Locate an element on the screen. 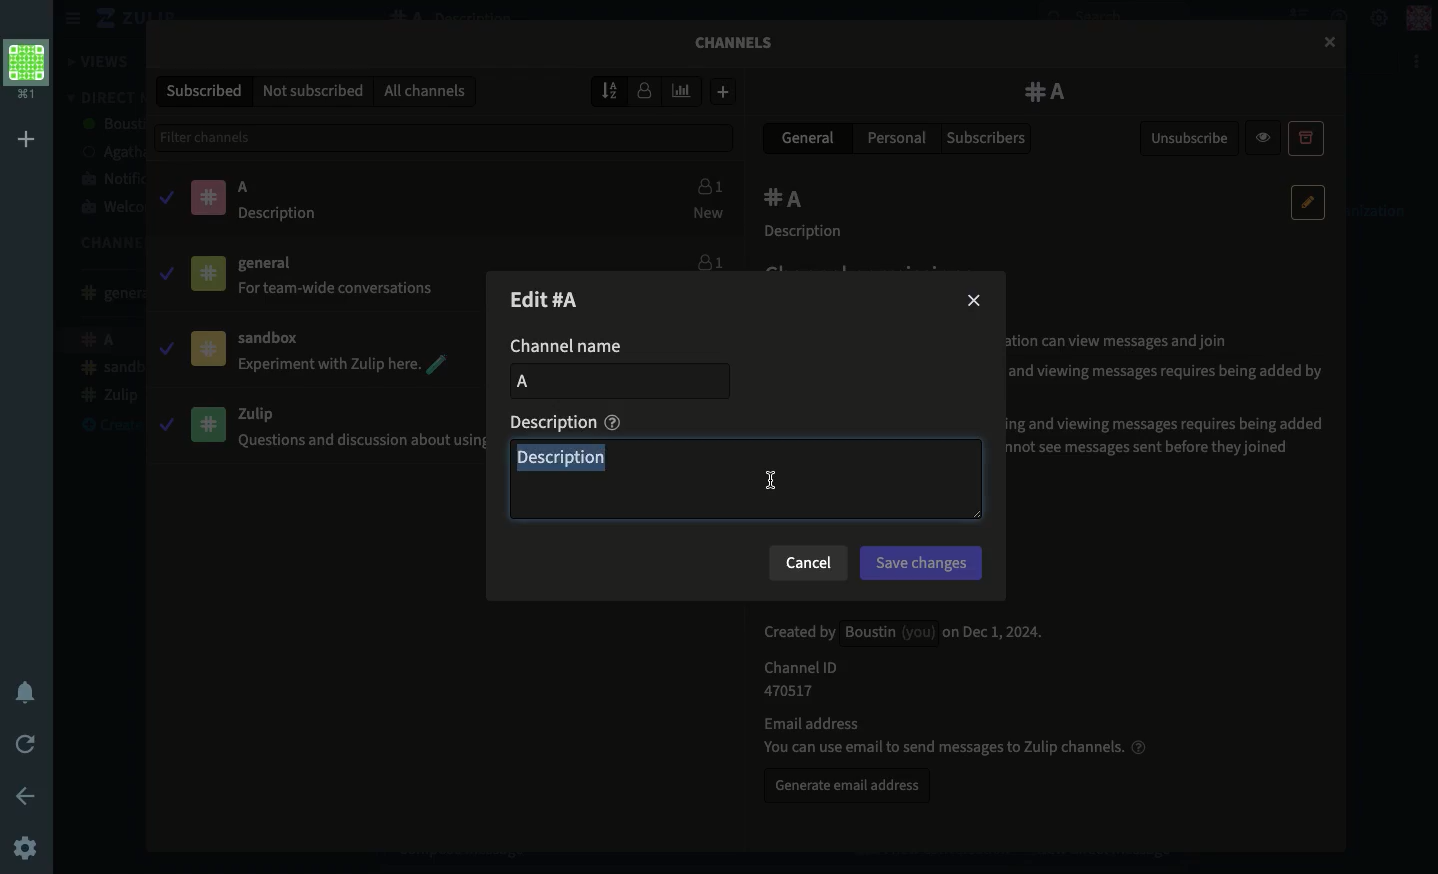 The image size is (1438, 874). Archive is located at coordinates (1305, 137).